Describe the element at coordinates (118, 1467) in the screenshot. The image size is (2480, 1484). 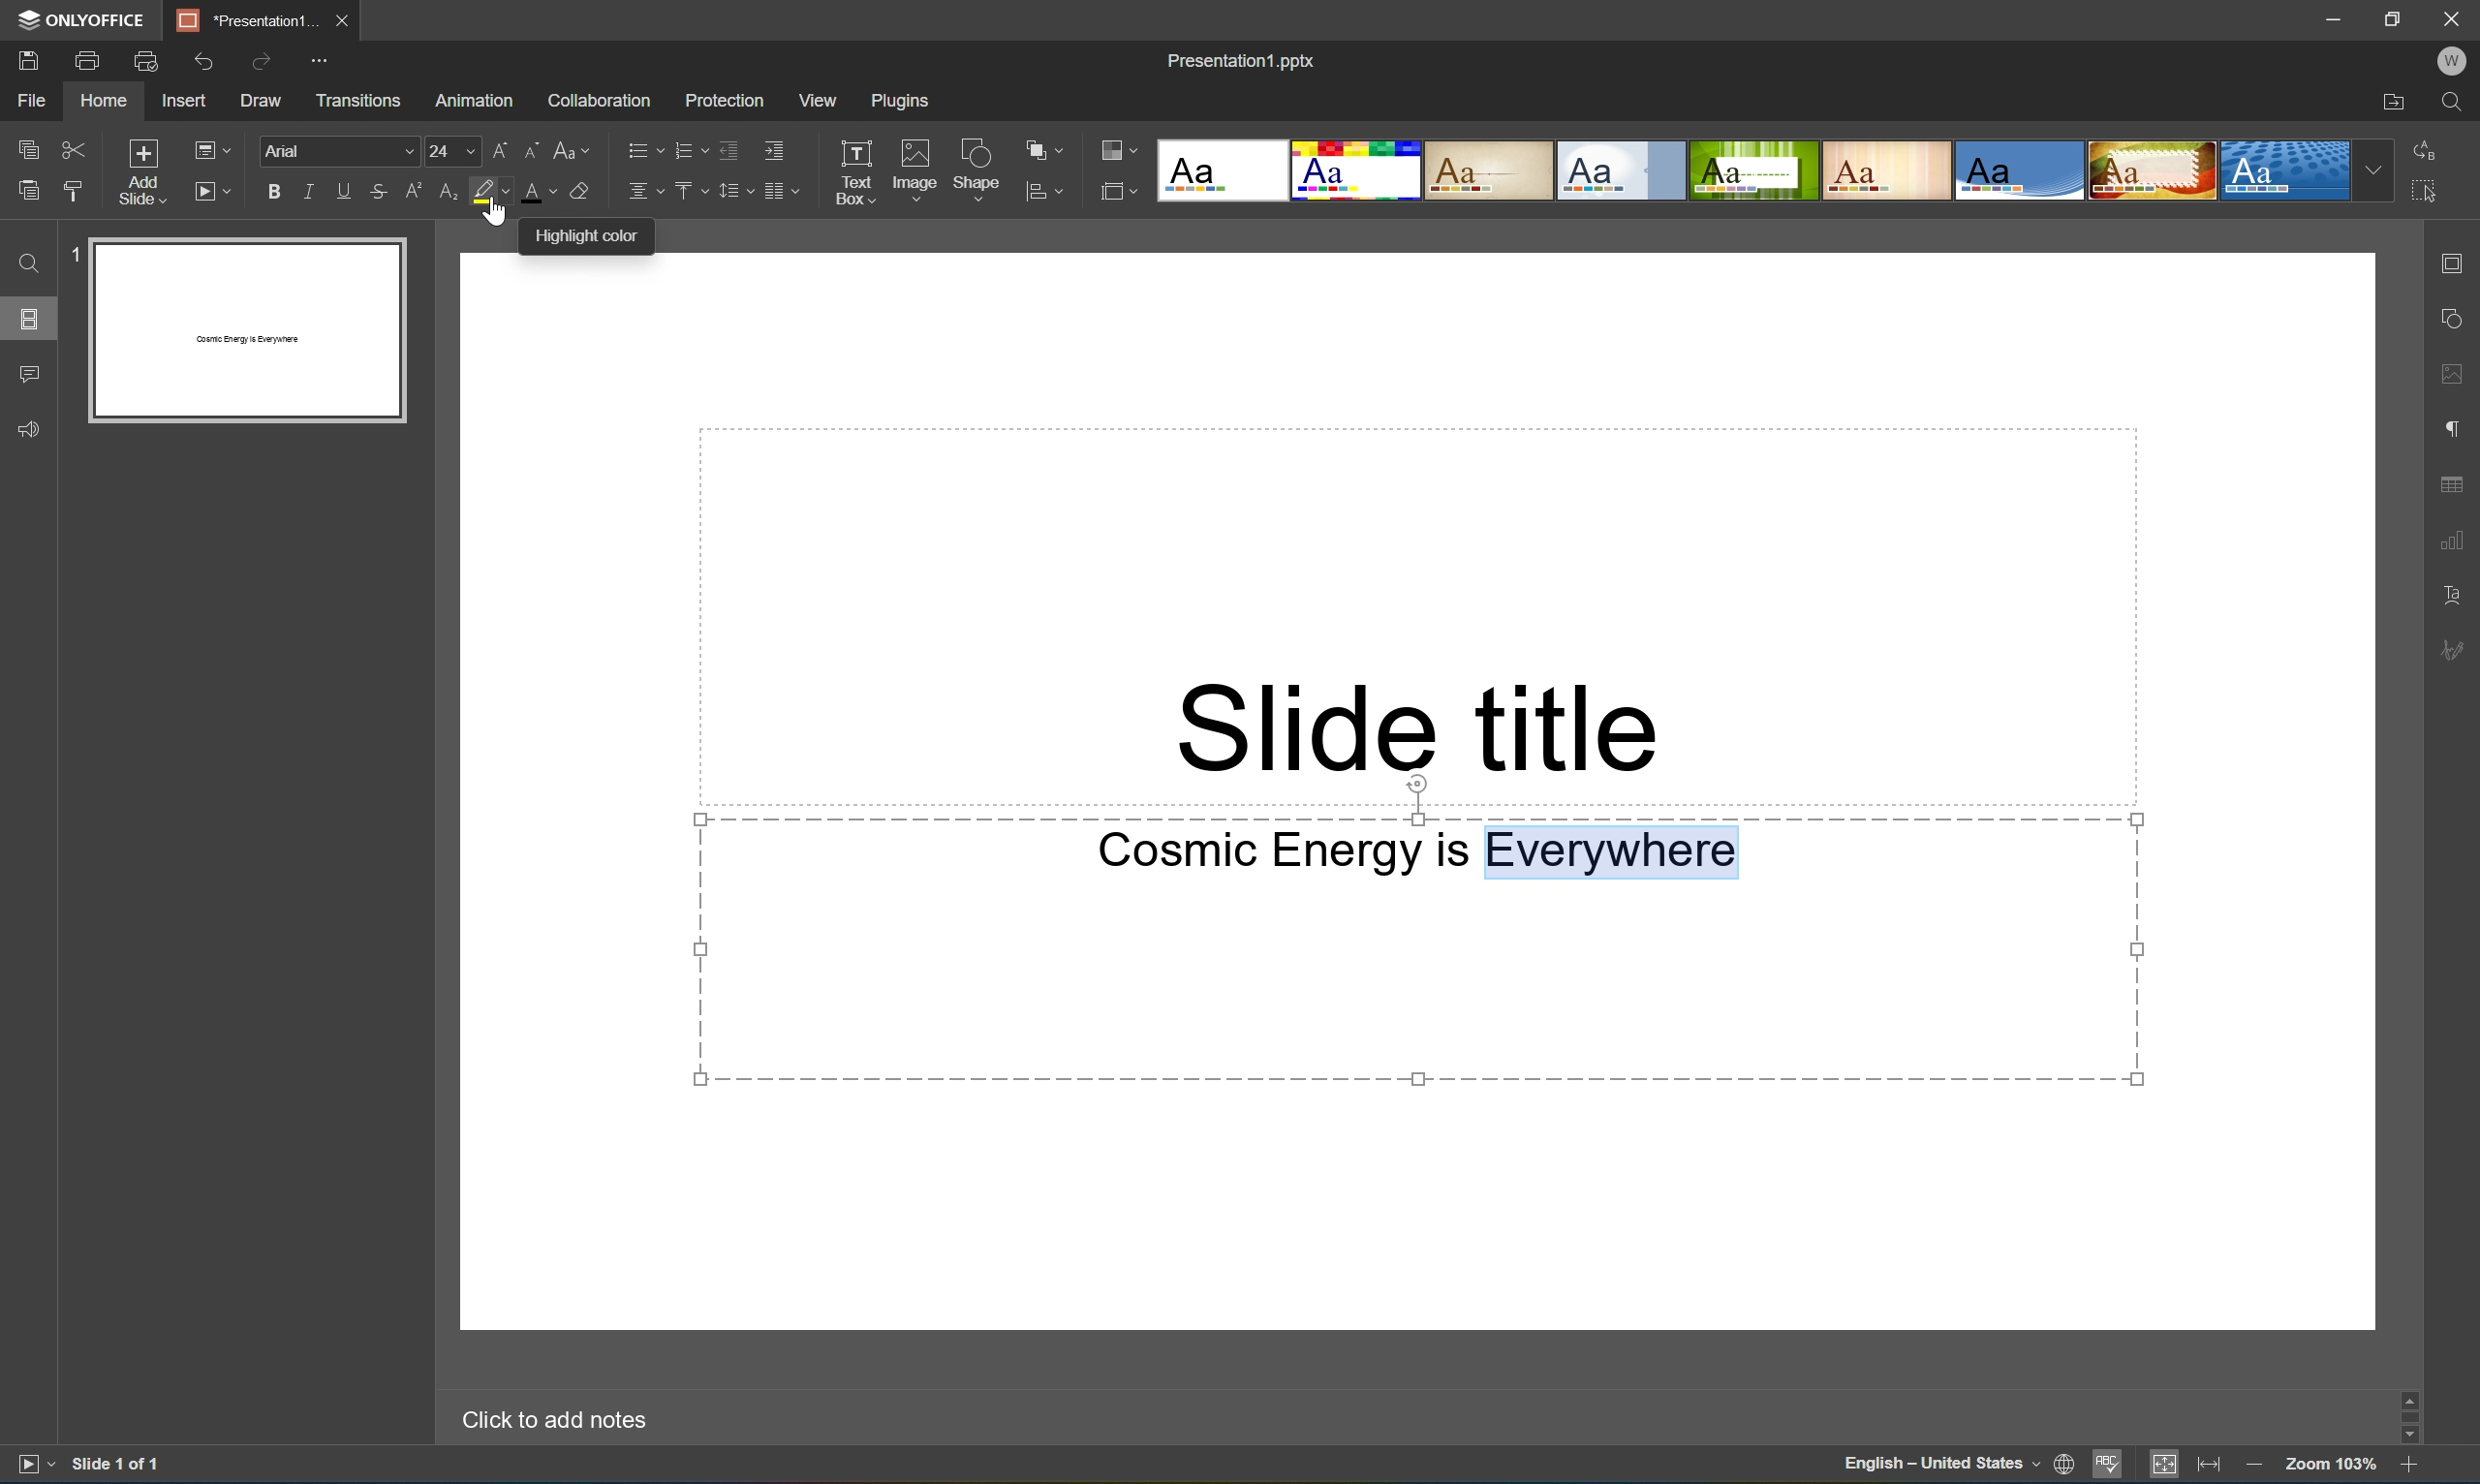
I see `Slide 1 of 1` at that location.